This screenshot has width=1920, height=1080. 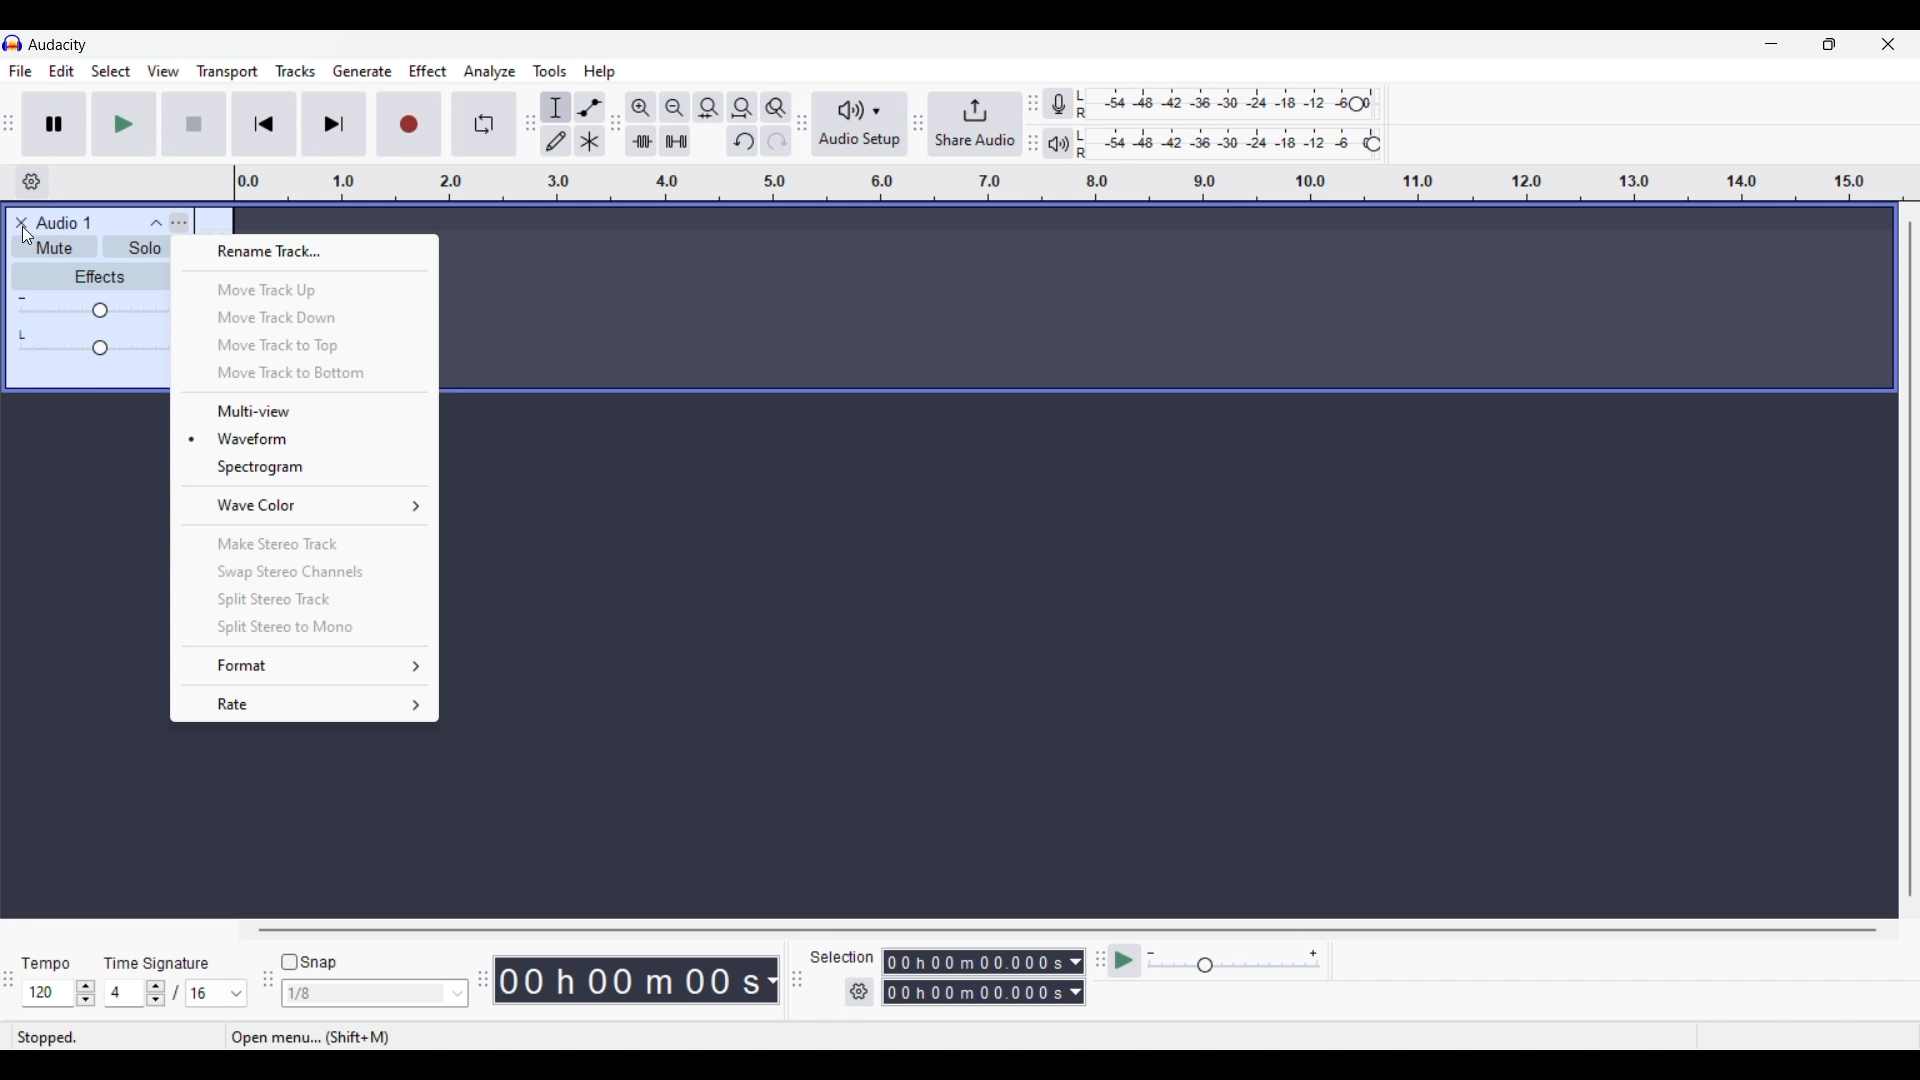 I want to click on Close interface, so click(x=1888, y=43).